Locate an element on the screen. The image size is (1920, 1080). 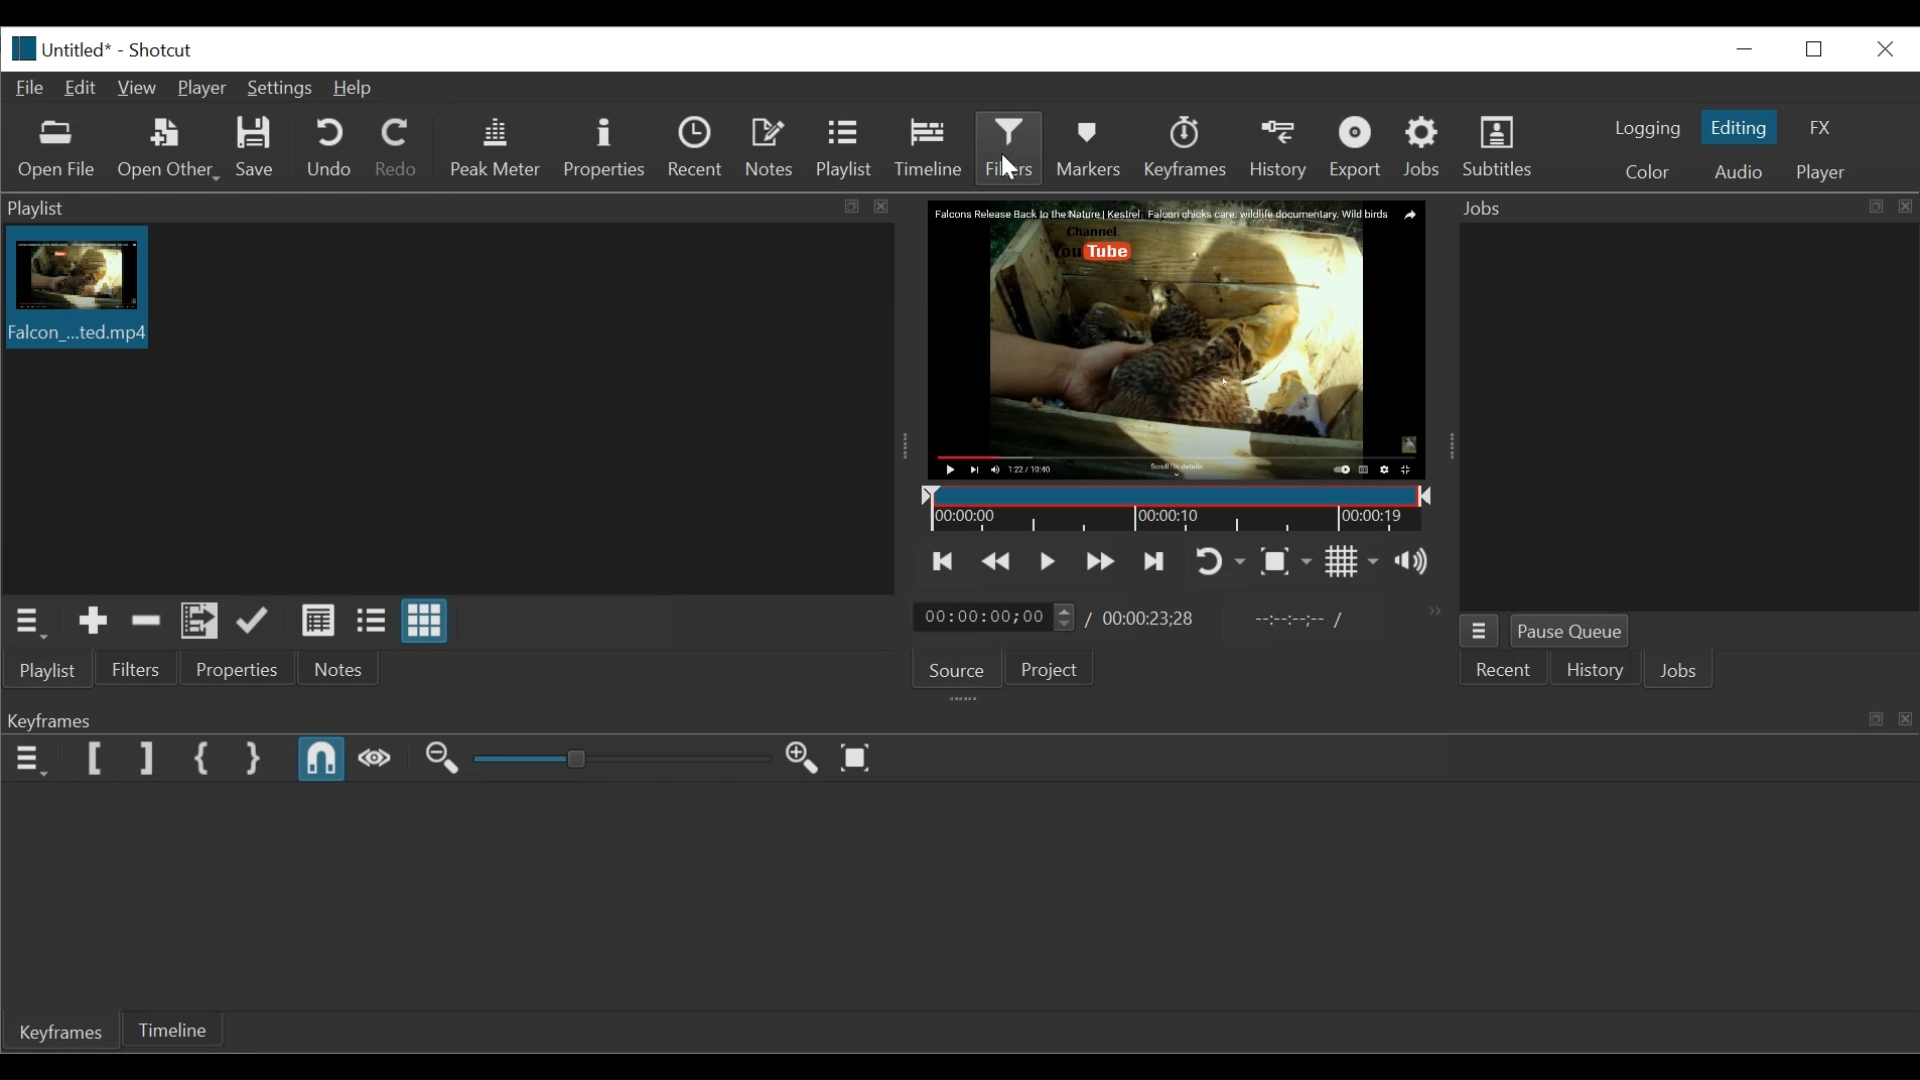
Pause Queue is located at coordinates (1569, 632).